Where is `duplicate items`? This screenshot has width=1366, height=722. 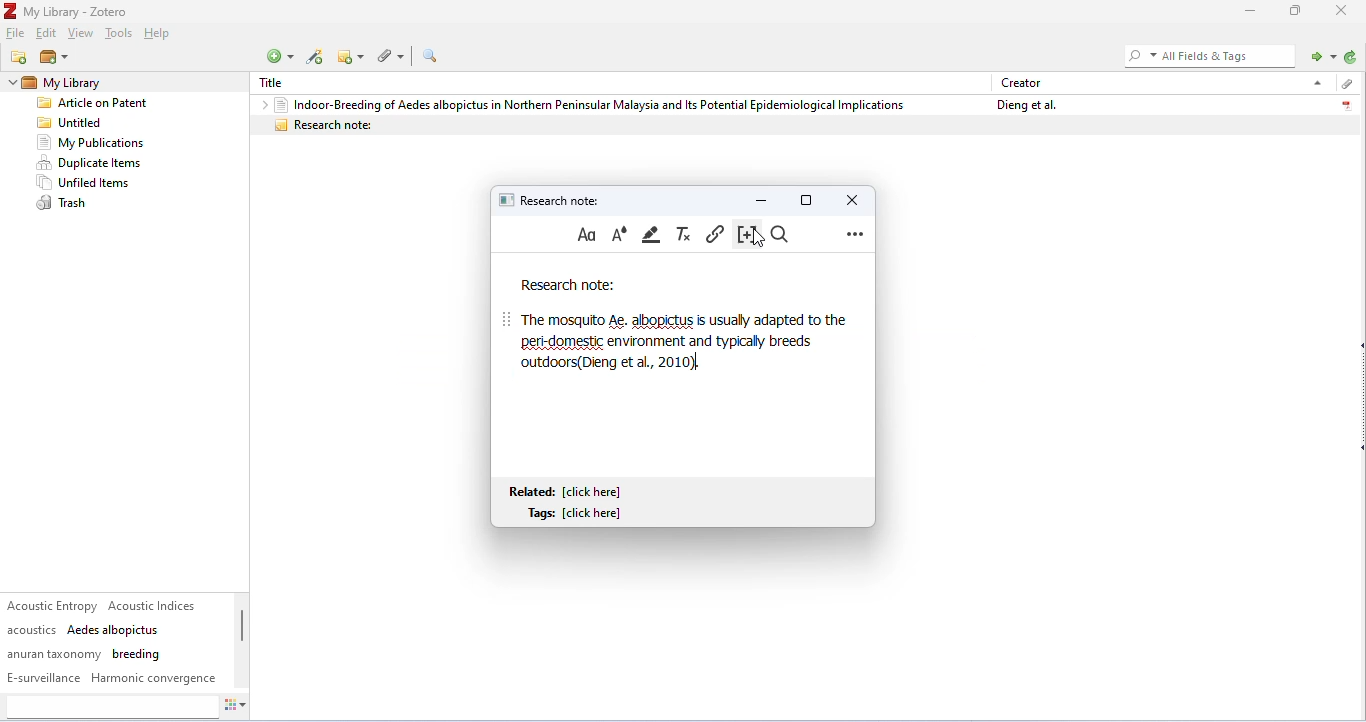 duplicate items is located at coordinates (91, 163).